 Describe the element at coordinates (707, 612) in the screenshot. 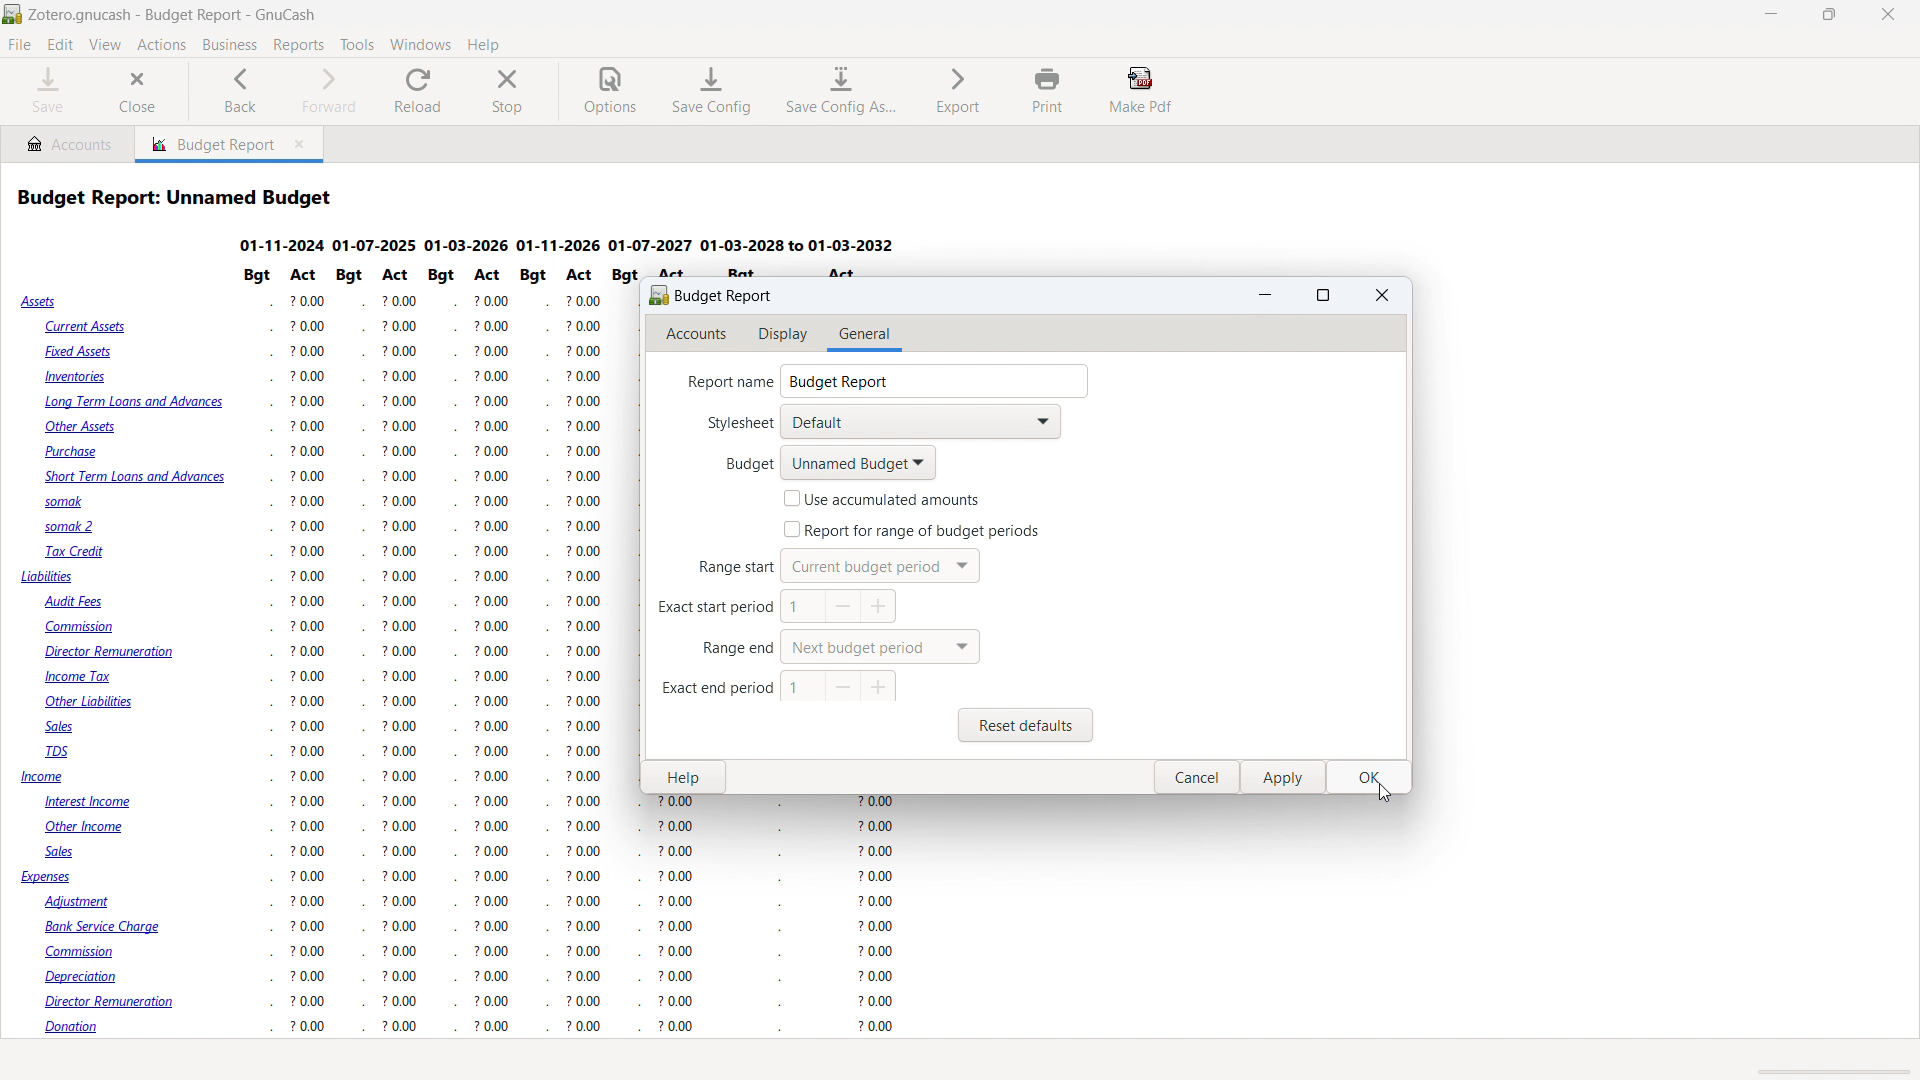

I see `| Exact start period` at that location.